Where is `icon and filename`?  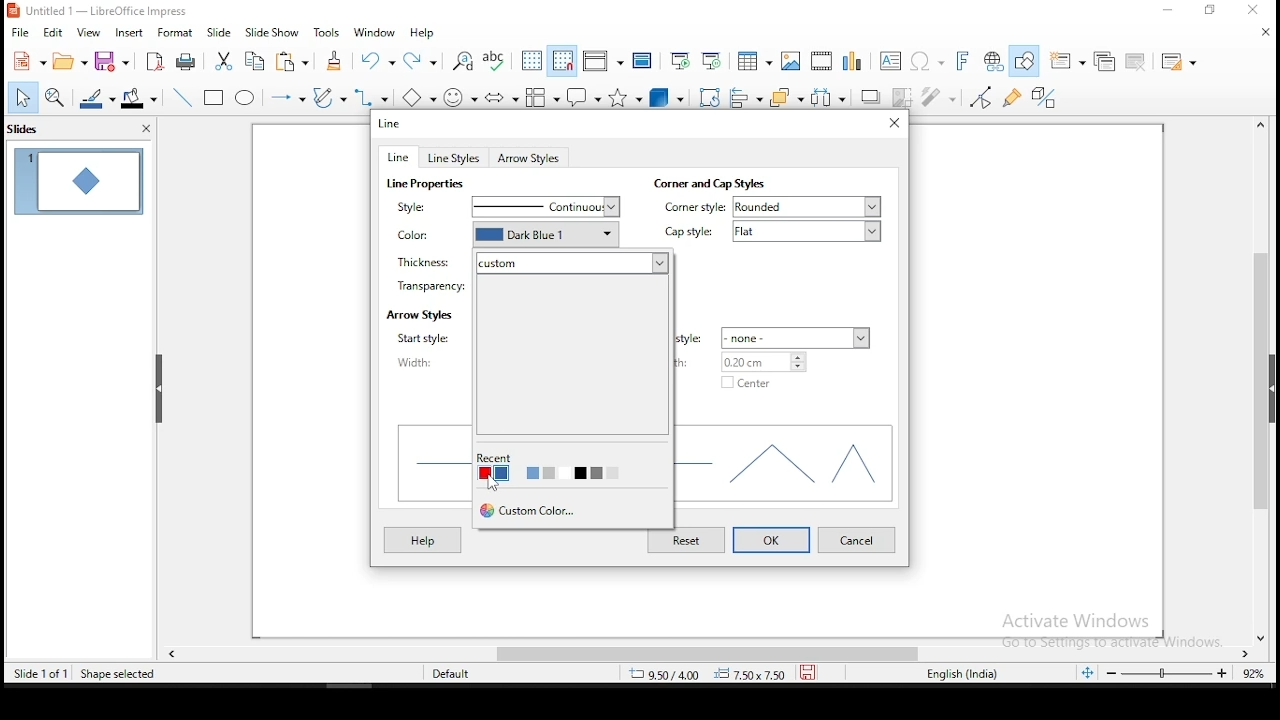
icon and filename is located at coordinates (99, 11).